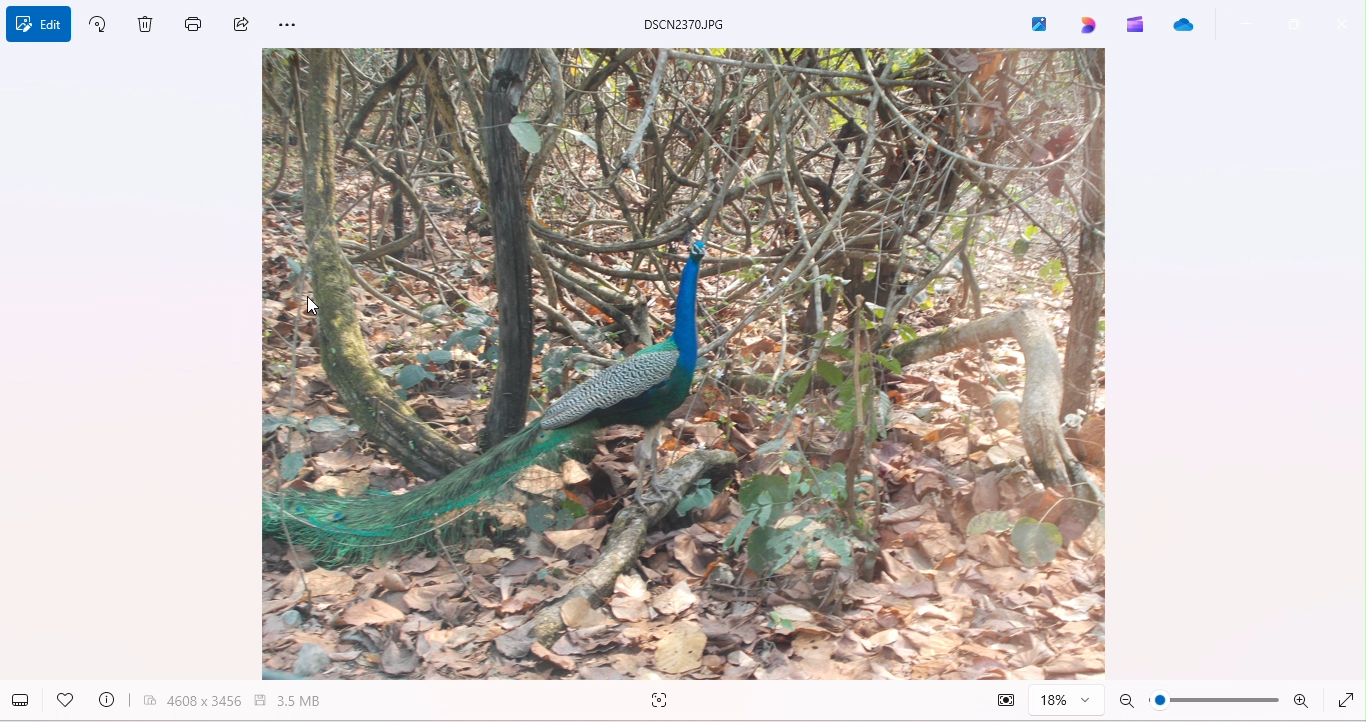 This screenshot has width=1366, height=722. What do you see at coordinates (663, 701) in the screenshot?
I see `search with bing` at bounding box center [663, 701].